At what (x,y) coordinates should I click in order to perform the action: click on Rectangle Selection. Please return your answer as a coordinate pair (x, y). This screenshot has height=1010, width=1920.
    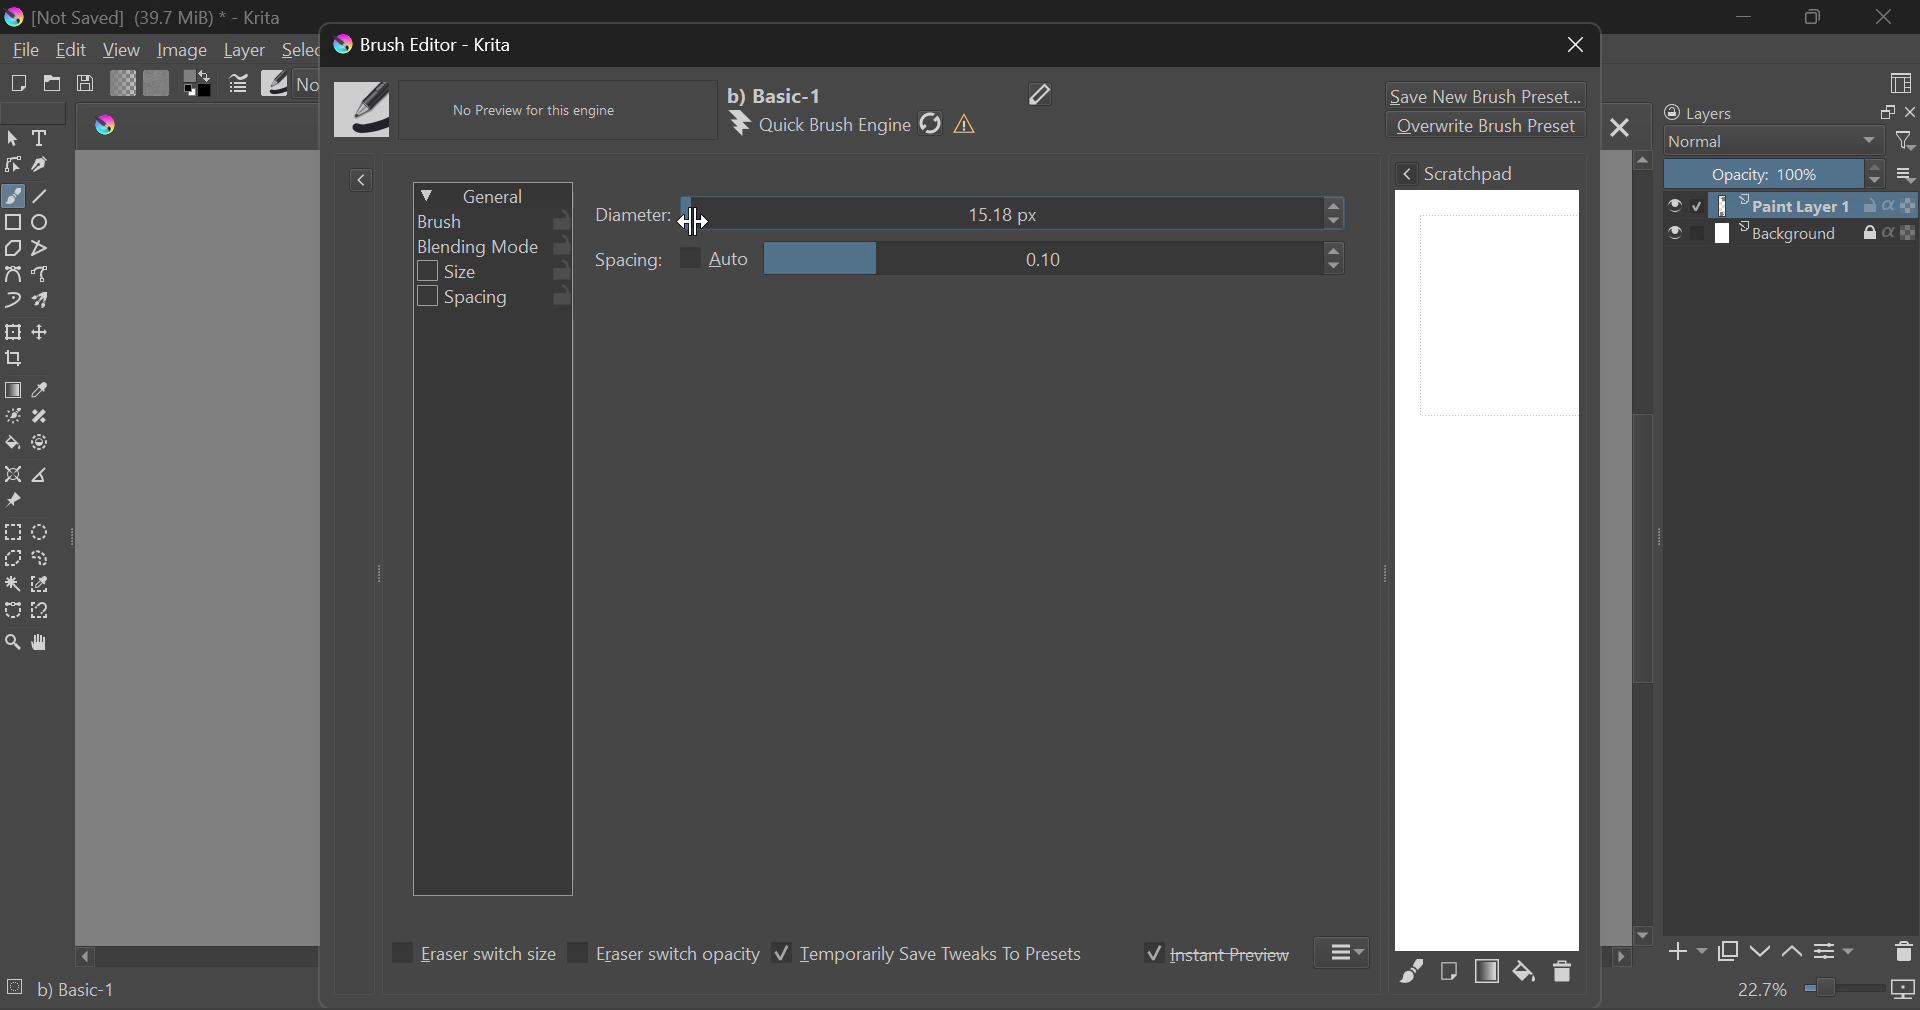
    Looking at the image, I should click on (13, 531).